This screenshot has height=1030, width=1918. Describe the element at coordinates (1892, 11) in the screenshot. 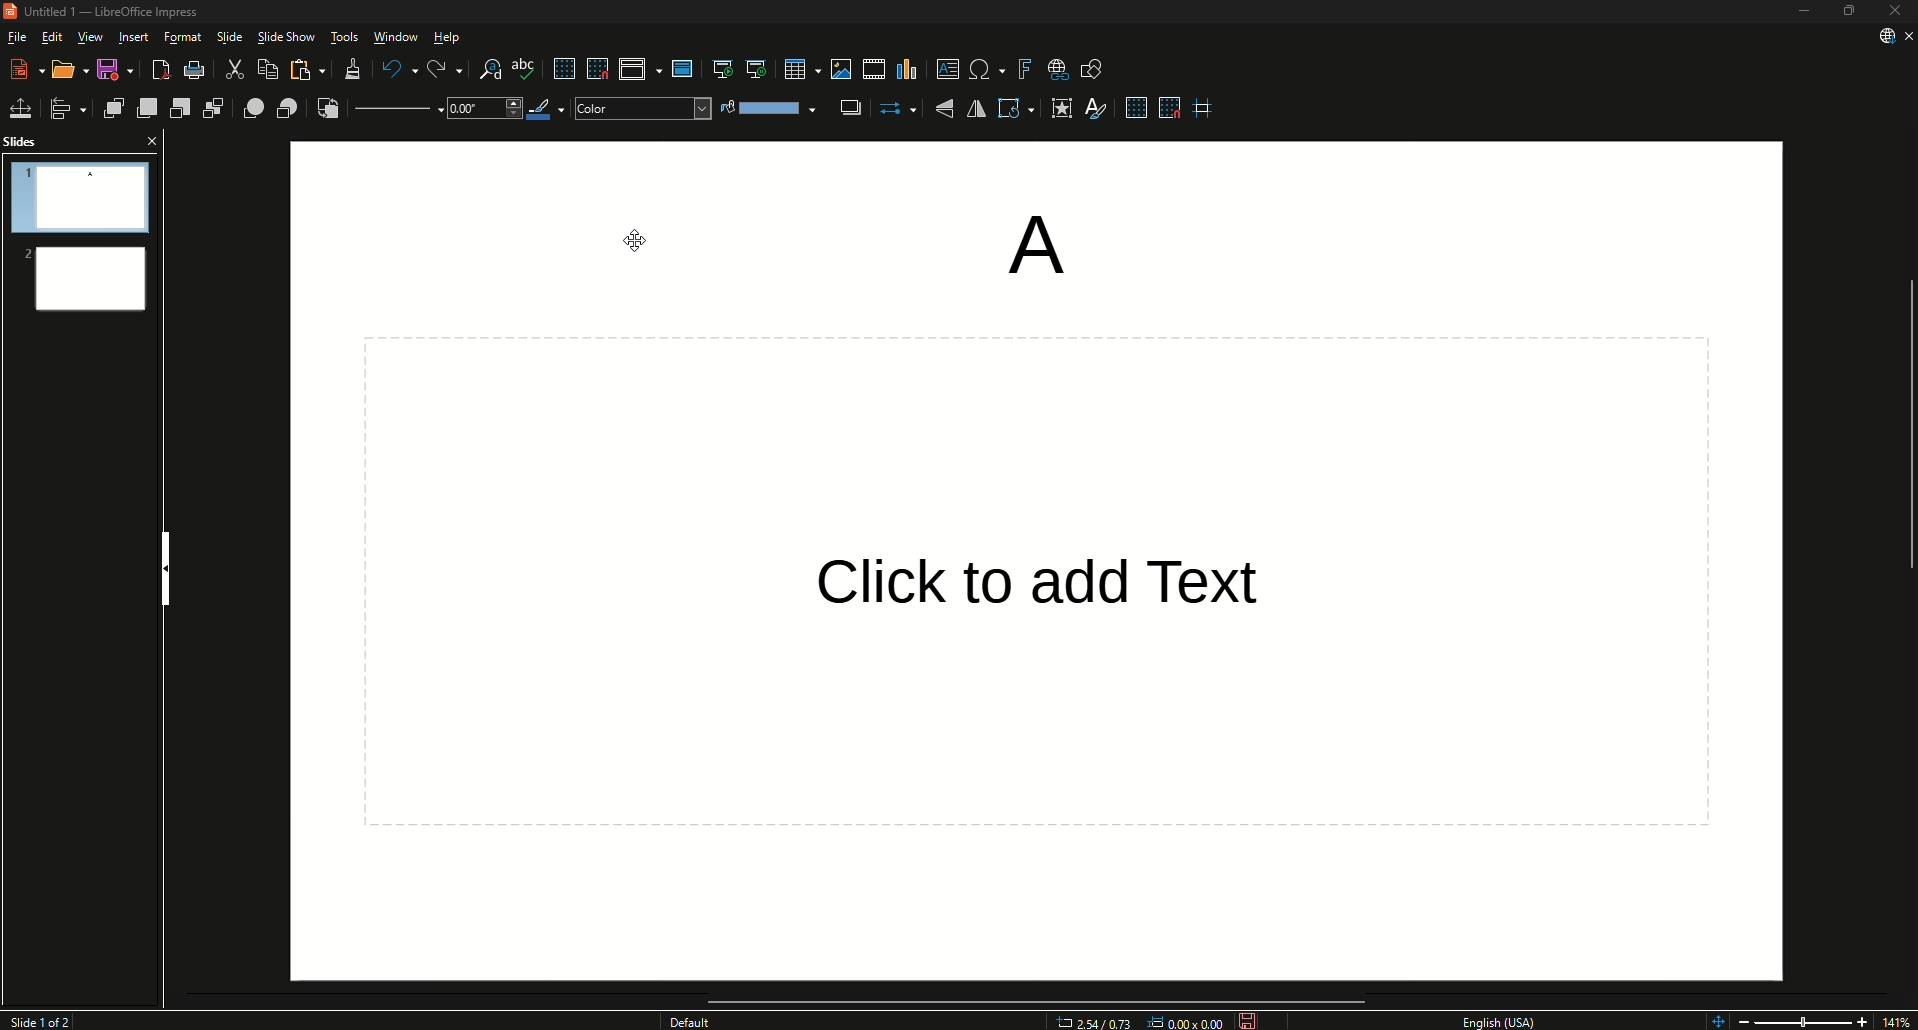

I see `Close` at that location.